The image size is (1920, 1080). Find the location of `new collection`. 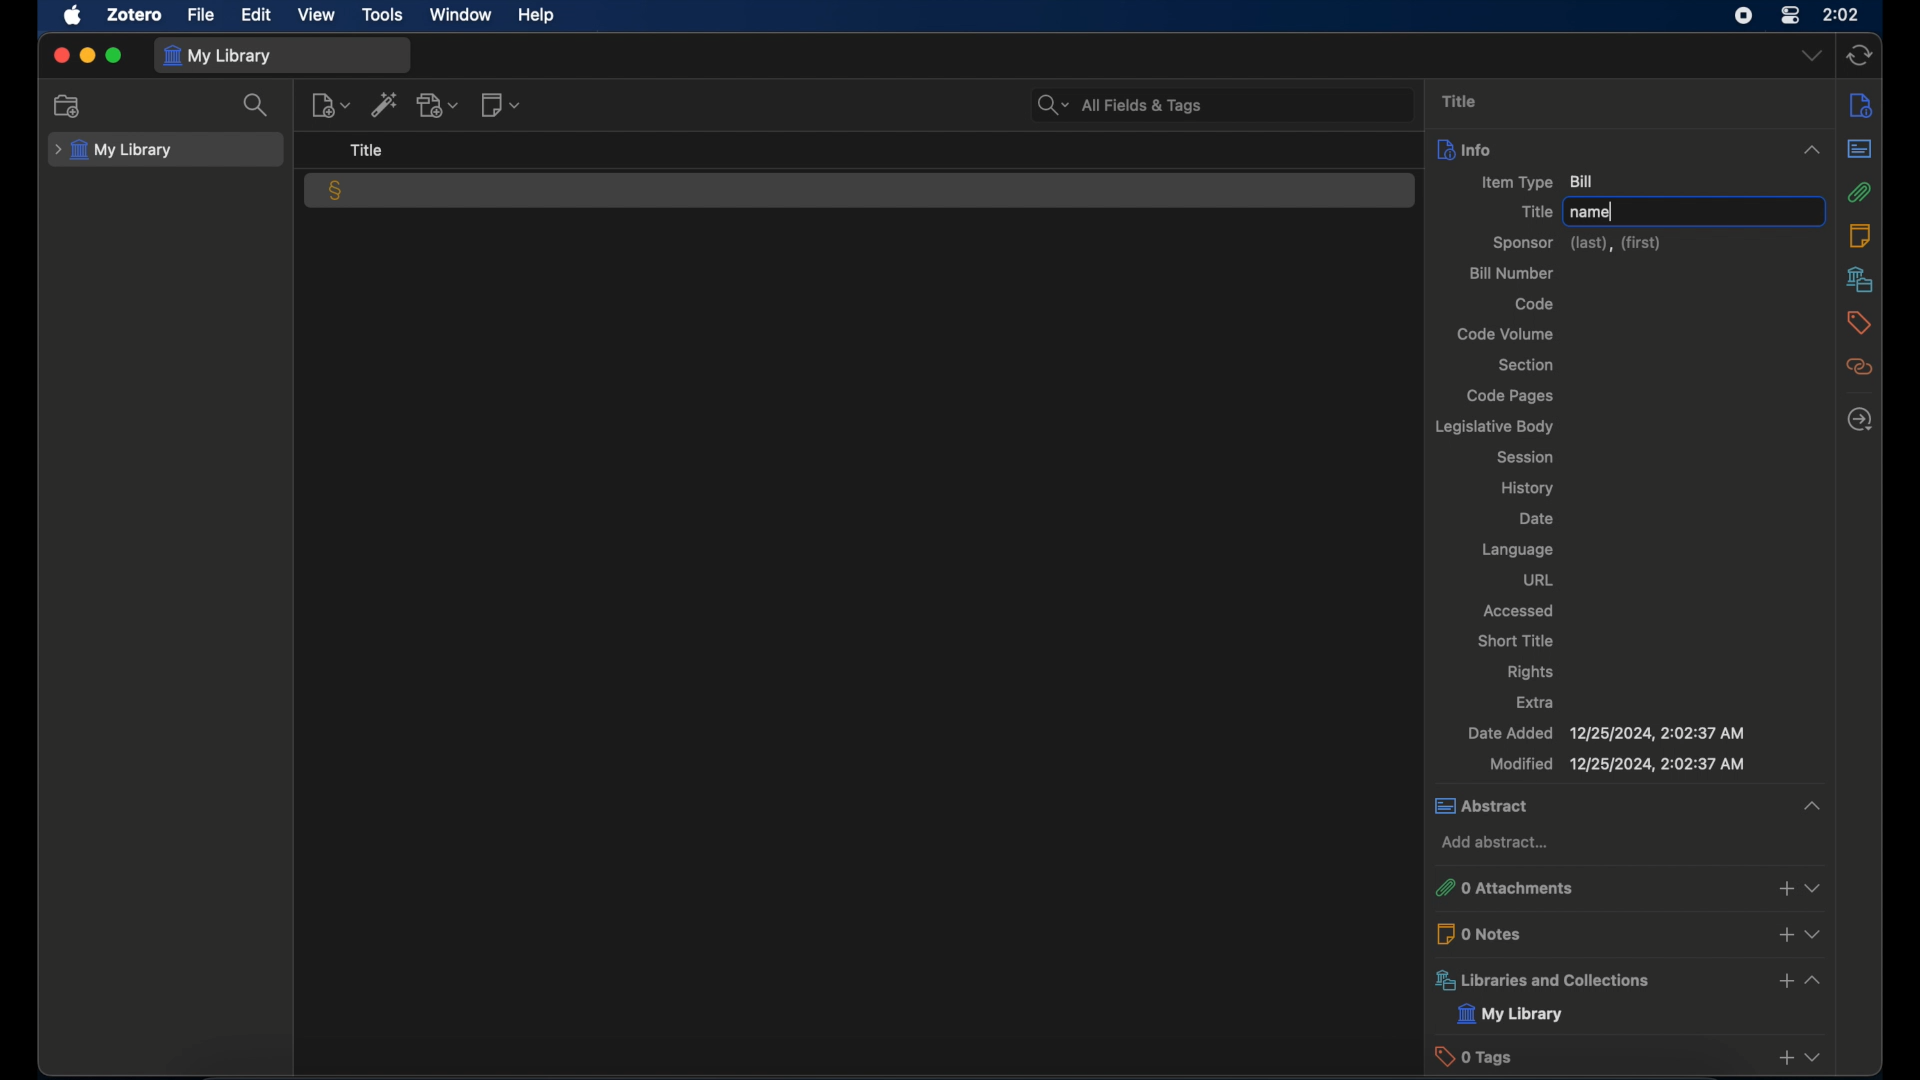

new collection is located at coordinates (70, 105).